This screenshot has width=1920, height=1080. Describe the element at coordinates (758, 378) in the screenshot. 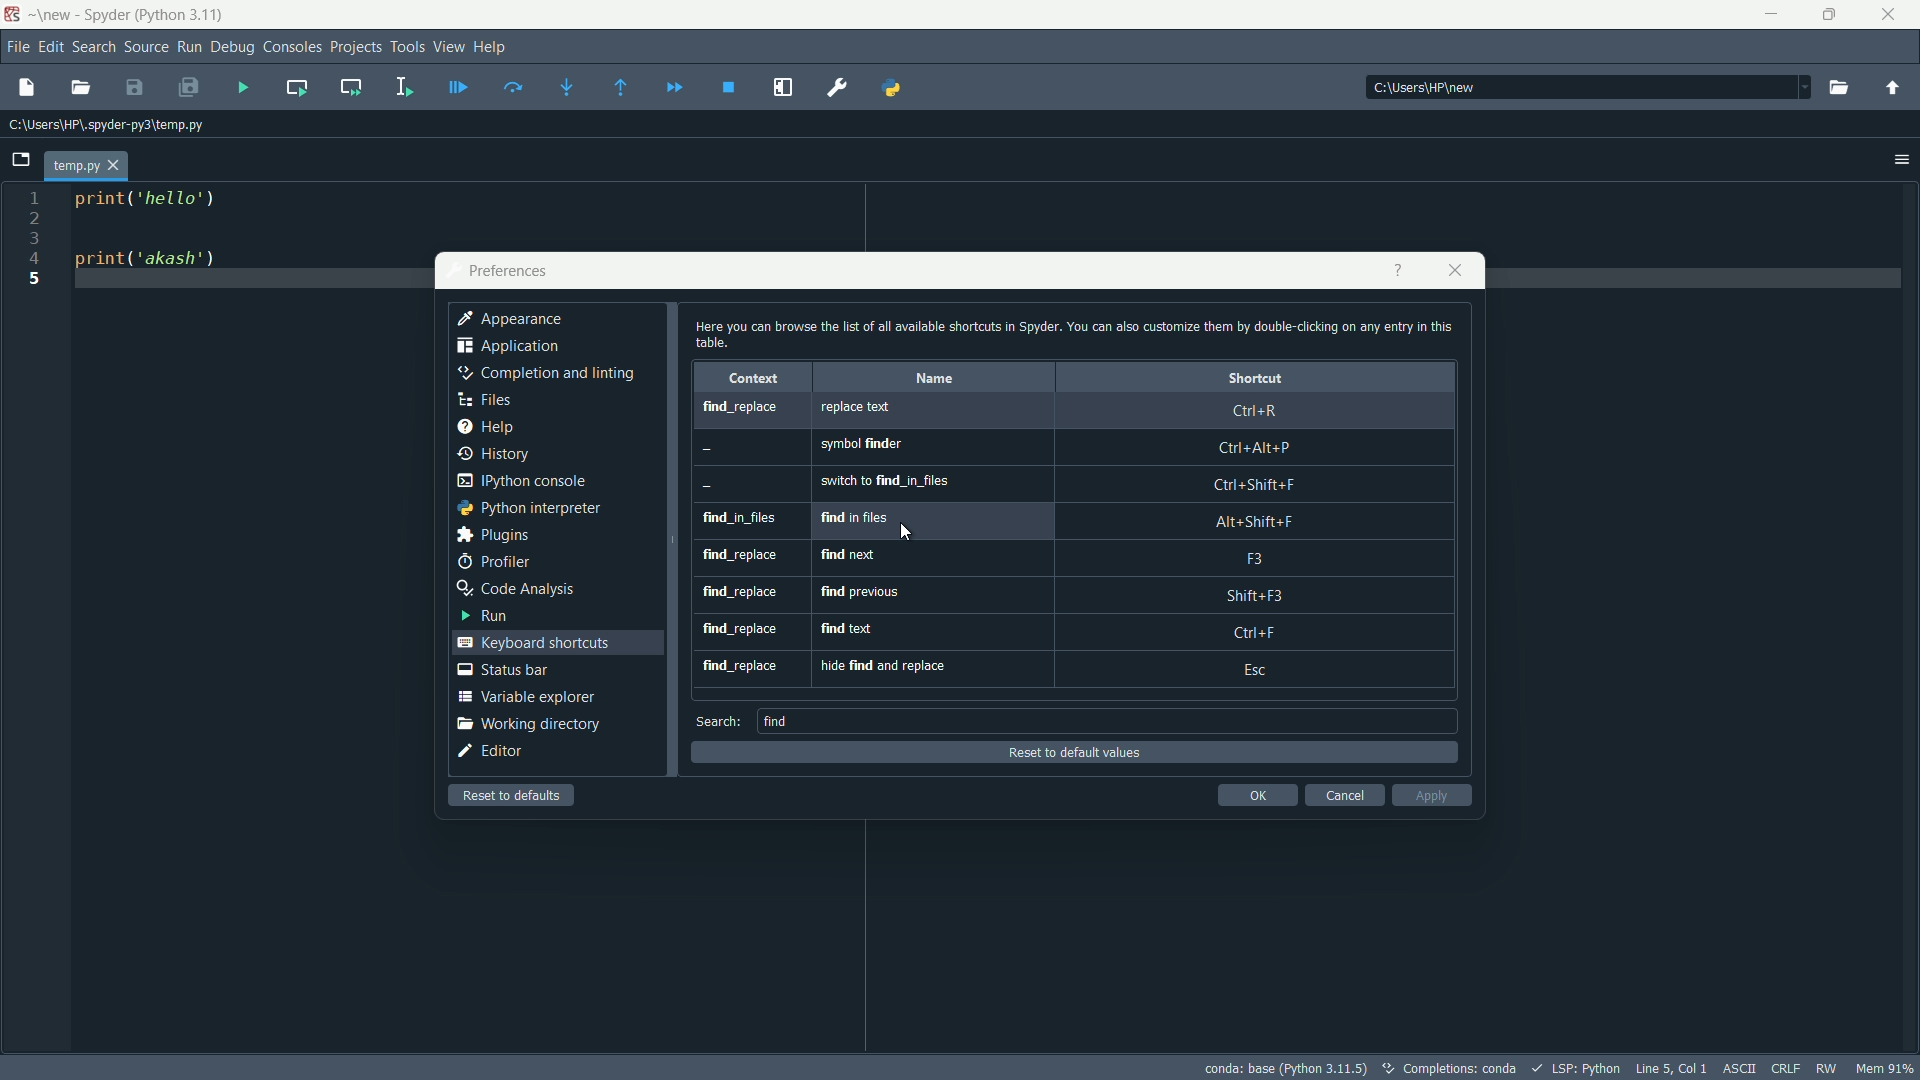

I see `context column` at that location.